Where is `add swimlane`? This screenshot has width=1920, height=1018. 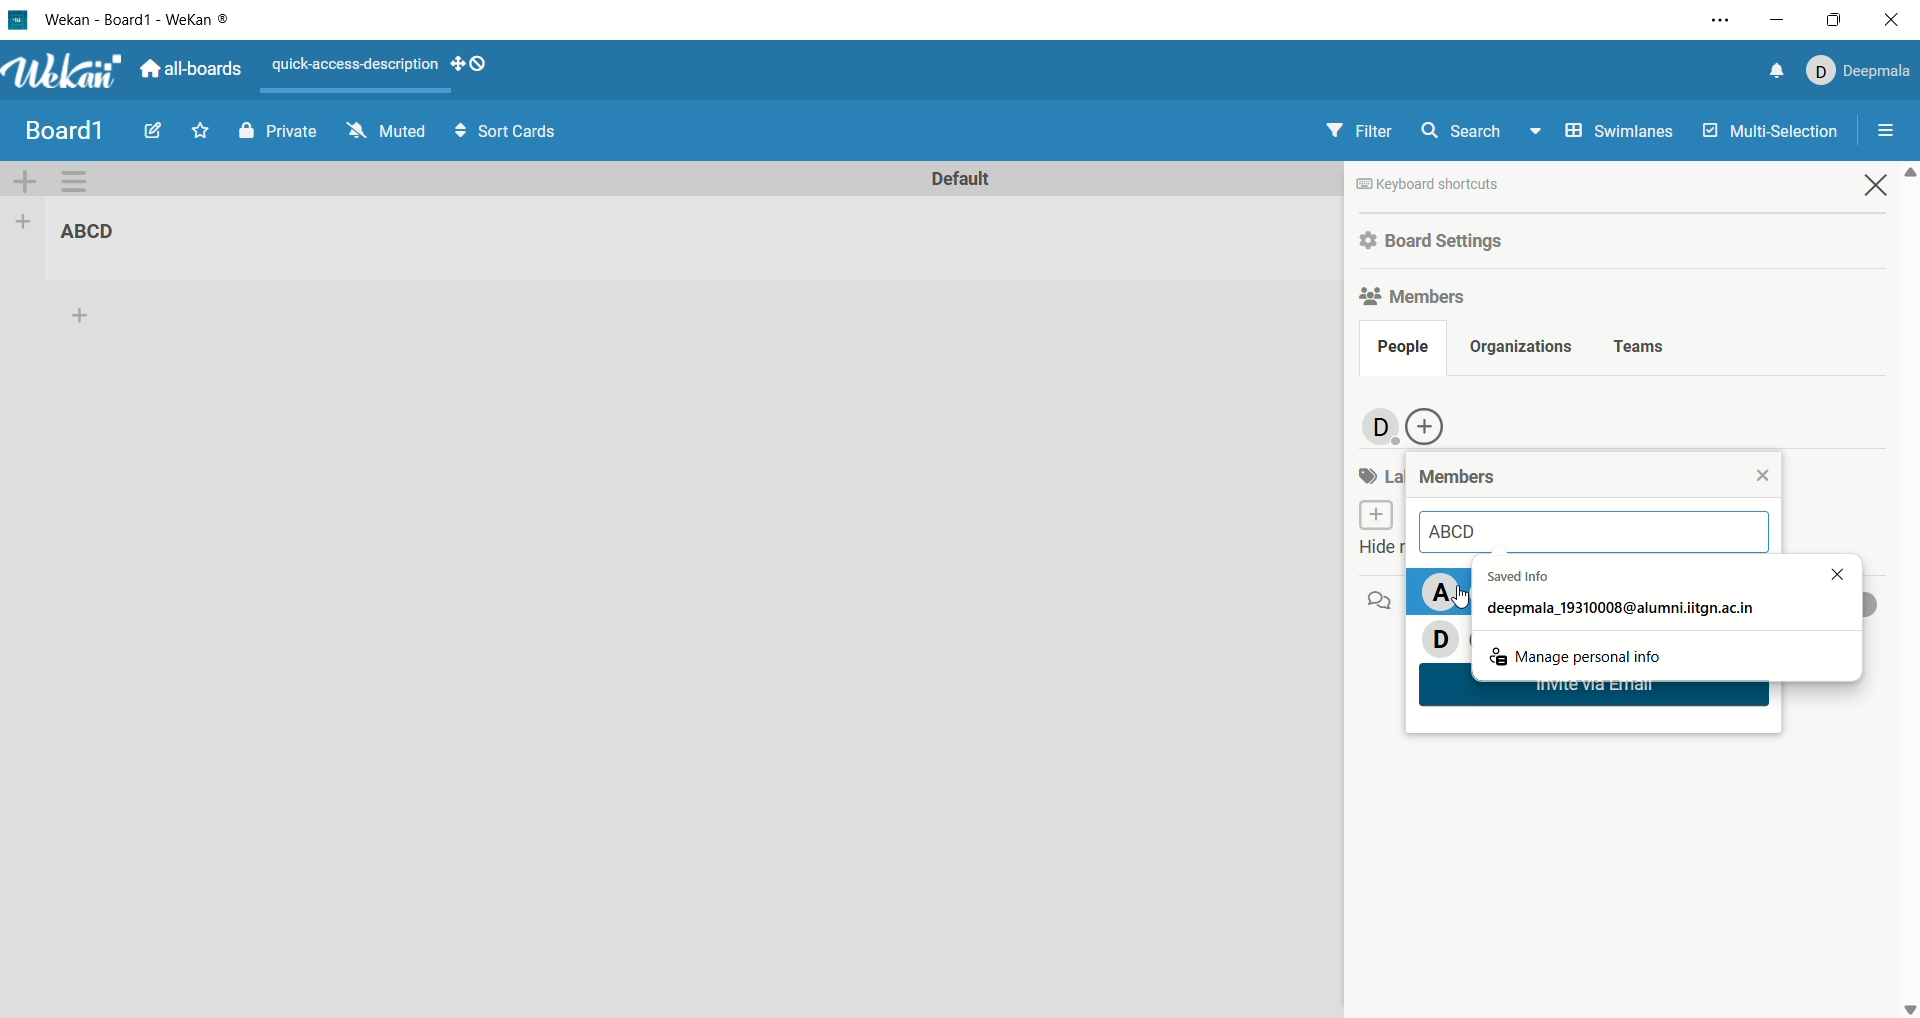 add swimlane is located at coordinates (25, 183).